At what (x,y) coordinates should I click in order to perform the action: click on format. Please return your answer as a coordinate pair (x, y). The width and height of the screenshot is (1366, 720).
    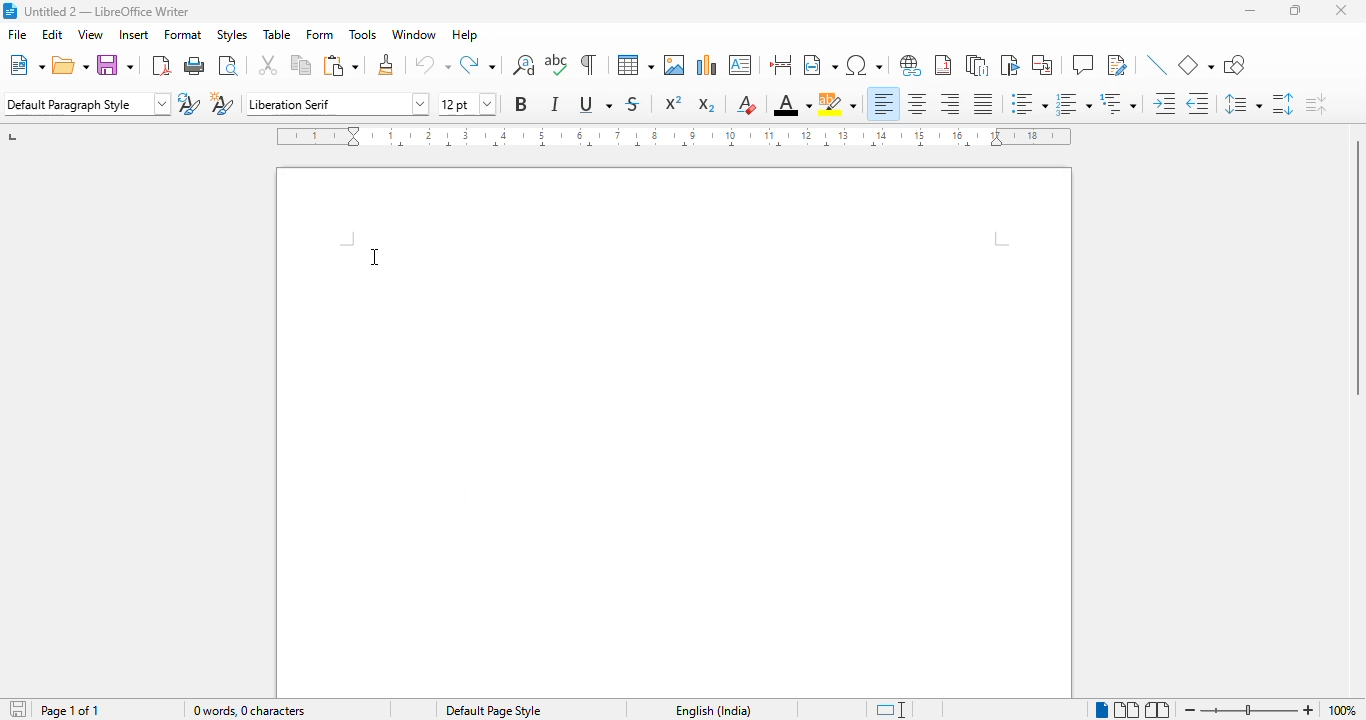
    Looking at the image, I should click on (183, 35).